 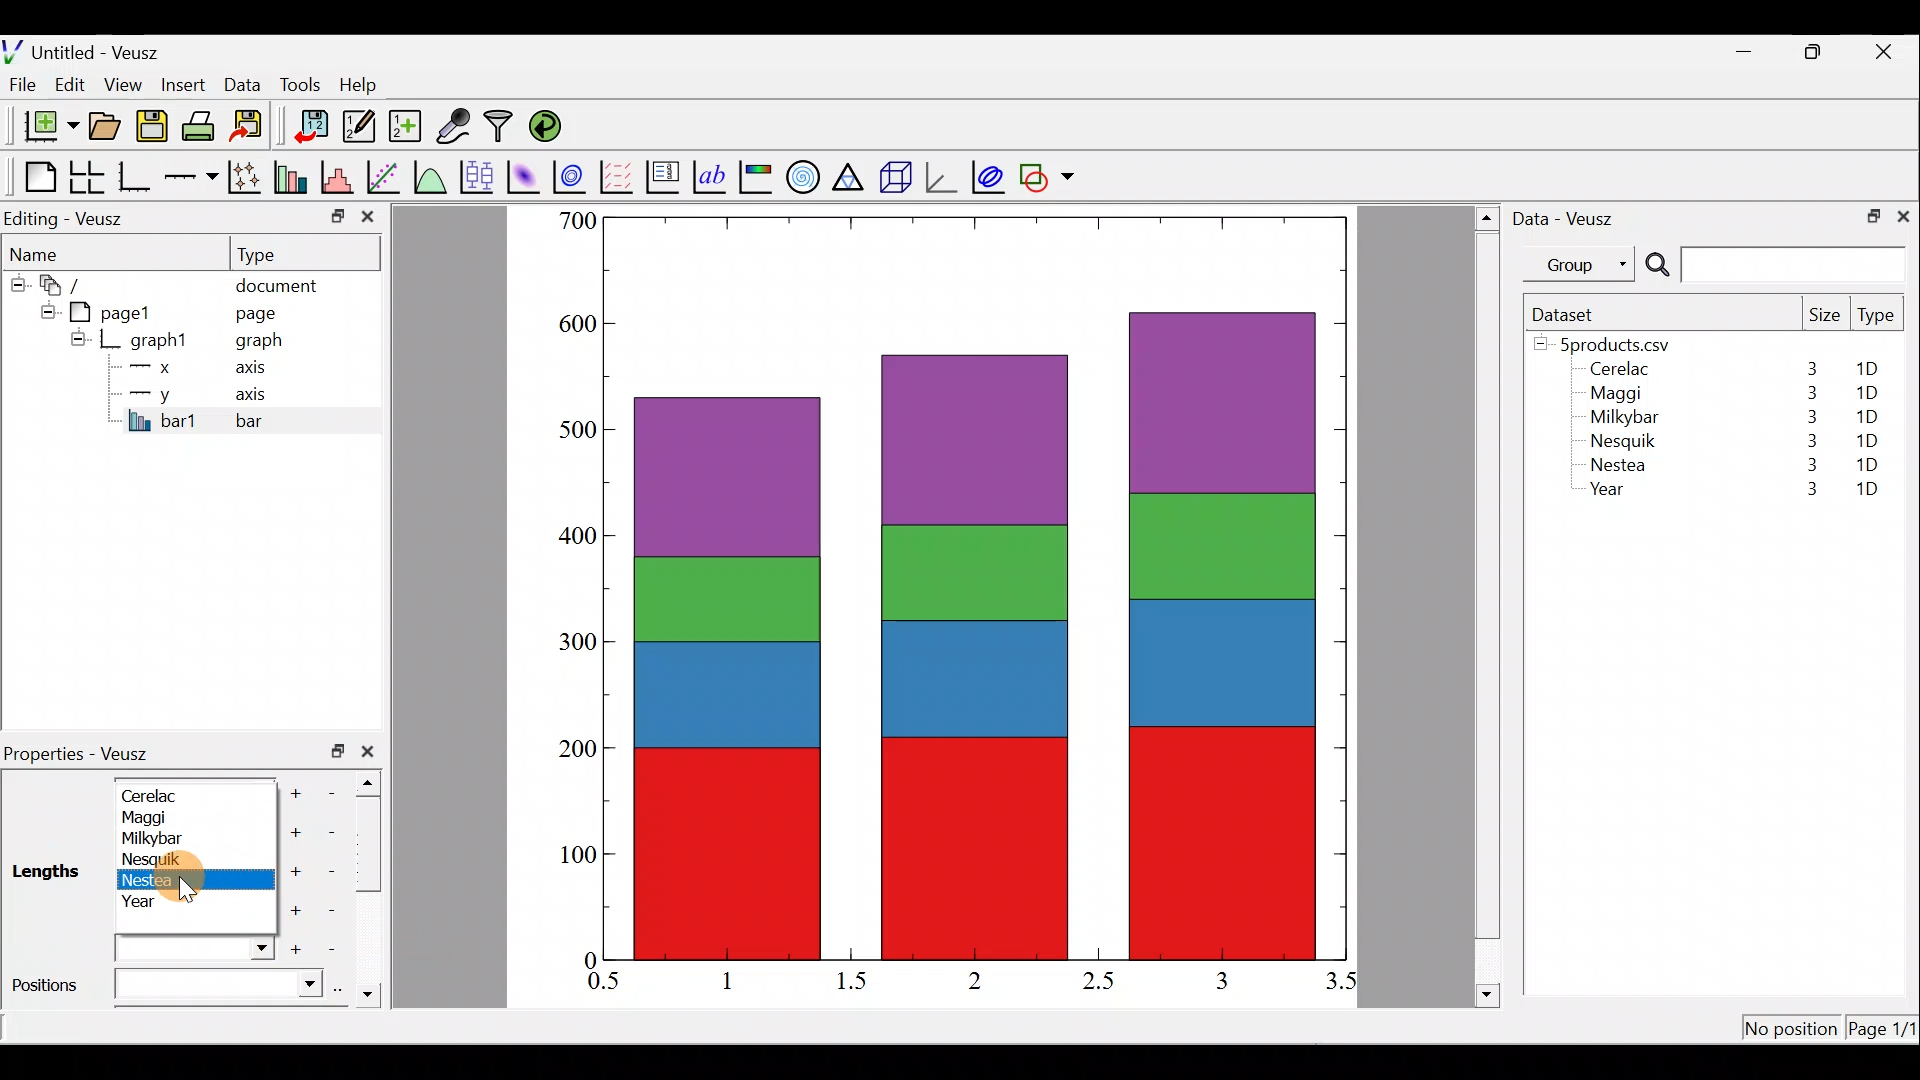 What do you see at coordinates (293, 175) in the screenshot?
I see `Plot bar charts` at bounding box center [293, 175].